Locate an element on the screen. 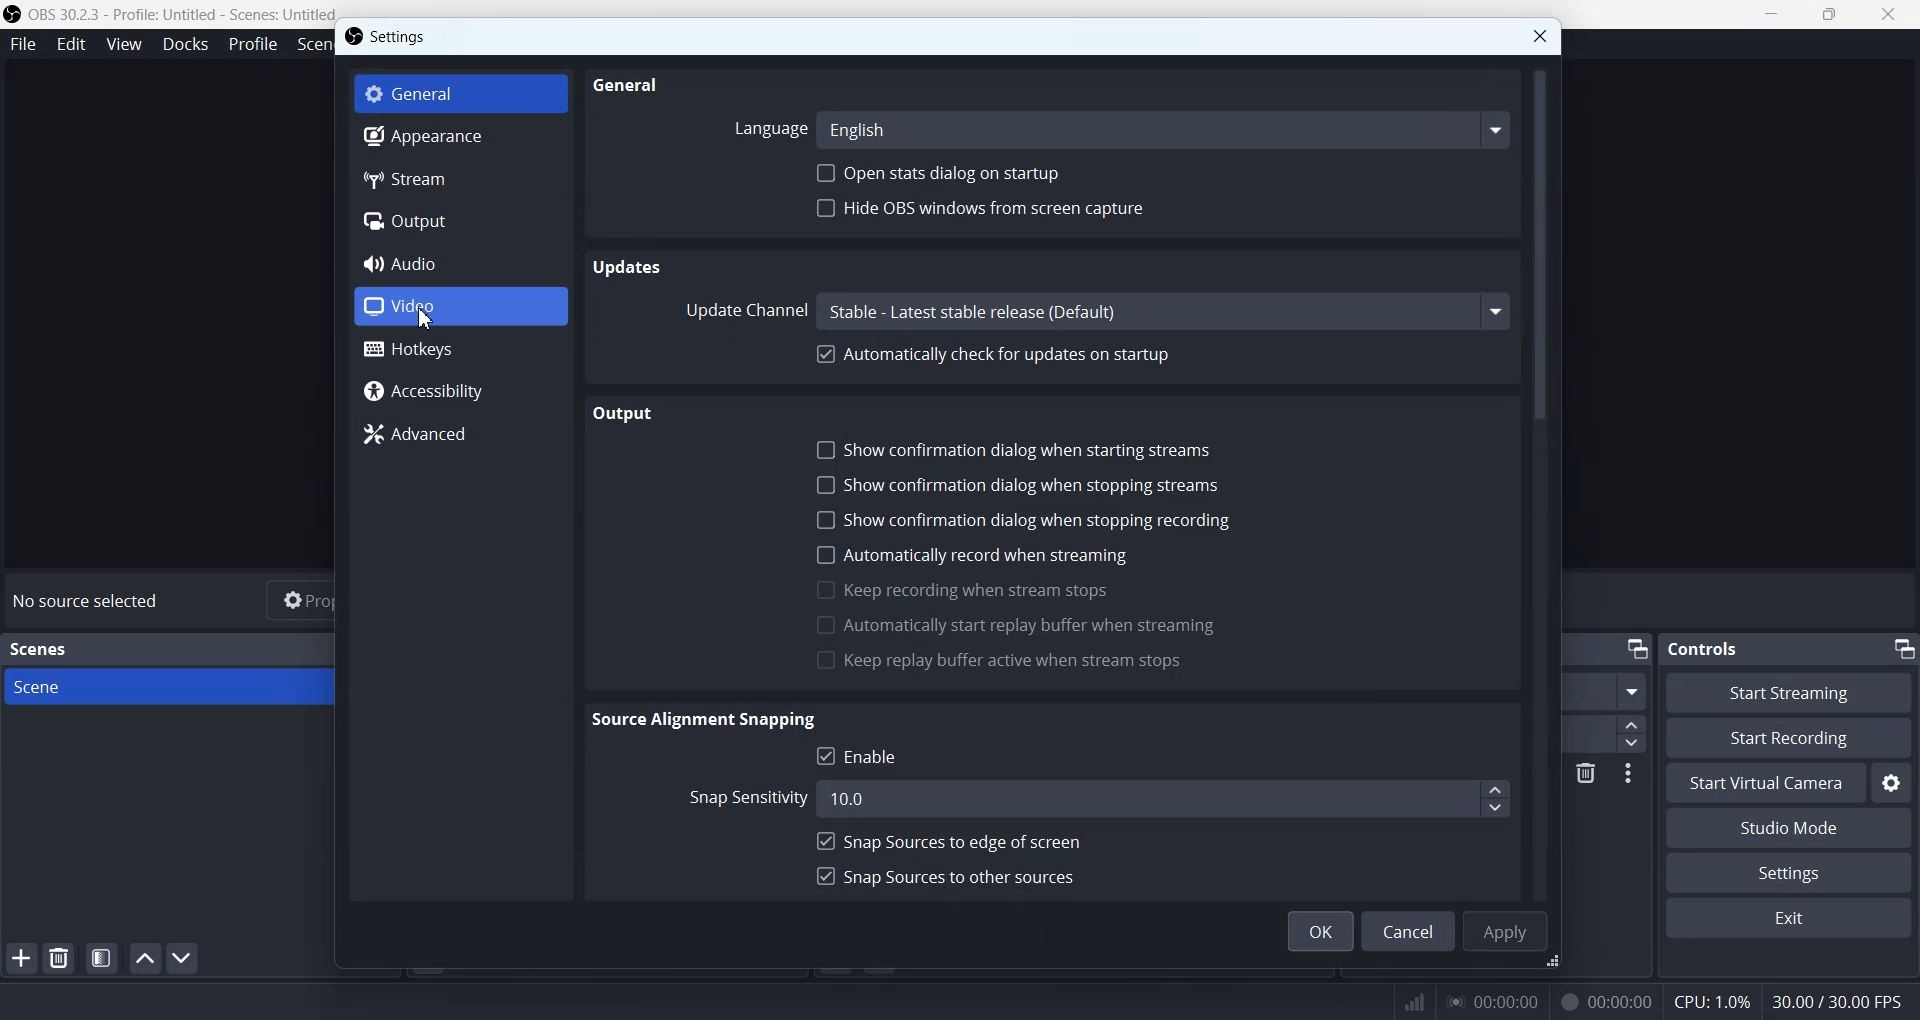 Image resolution: width=1920 pixels, height=1020 pixels. Profile is located at coordinates (250, 46).